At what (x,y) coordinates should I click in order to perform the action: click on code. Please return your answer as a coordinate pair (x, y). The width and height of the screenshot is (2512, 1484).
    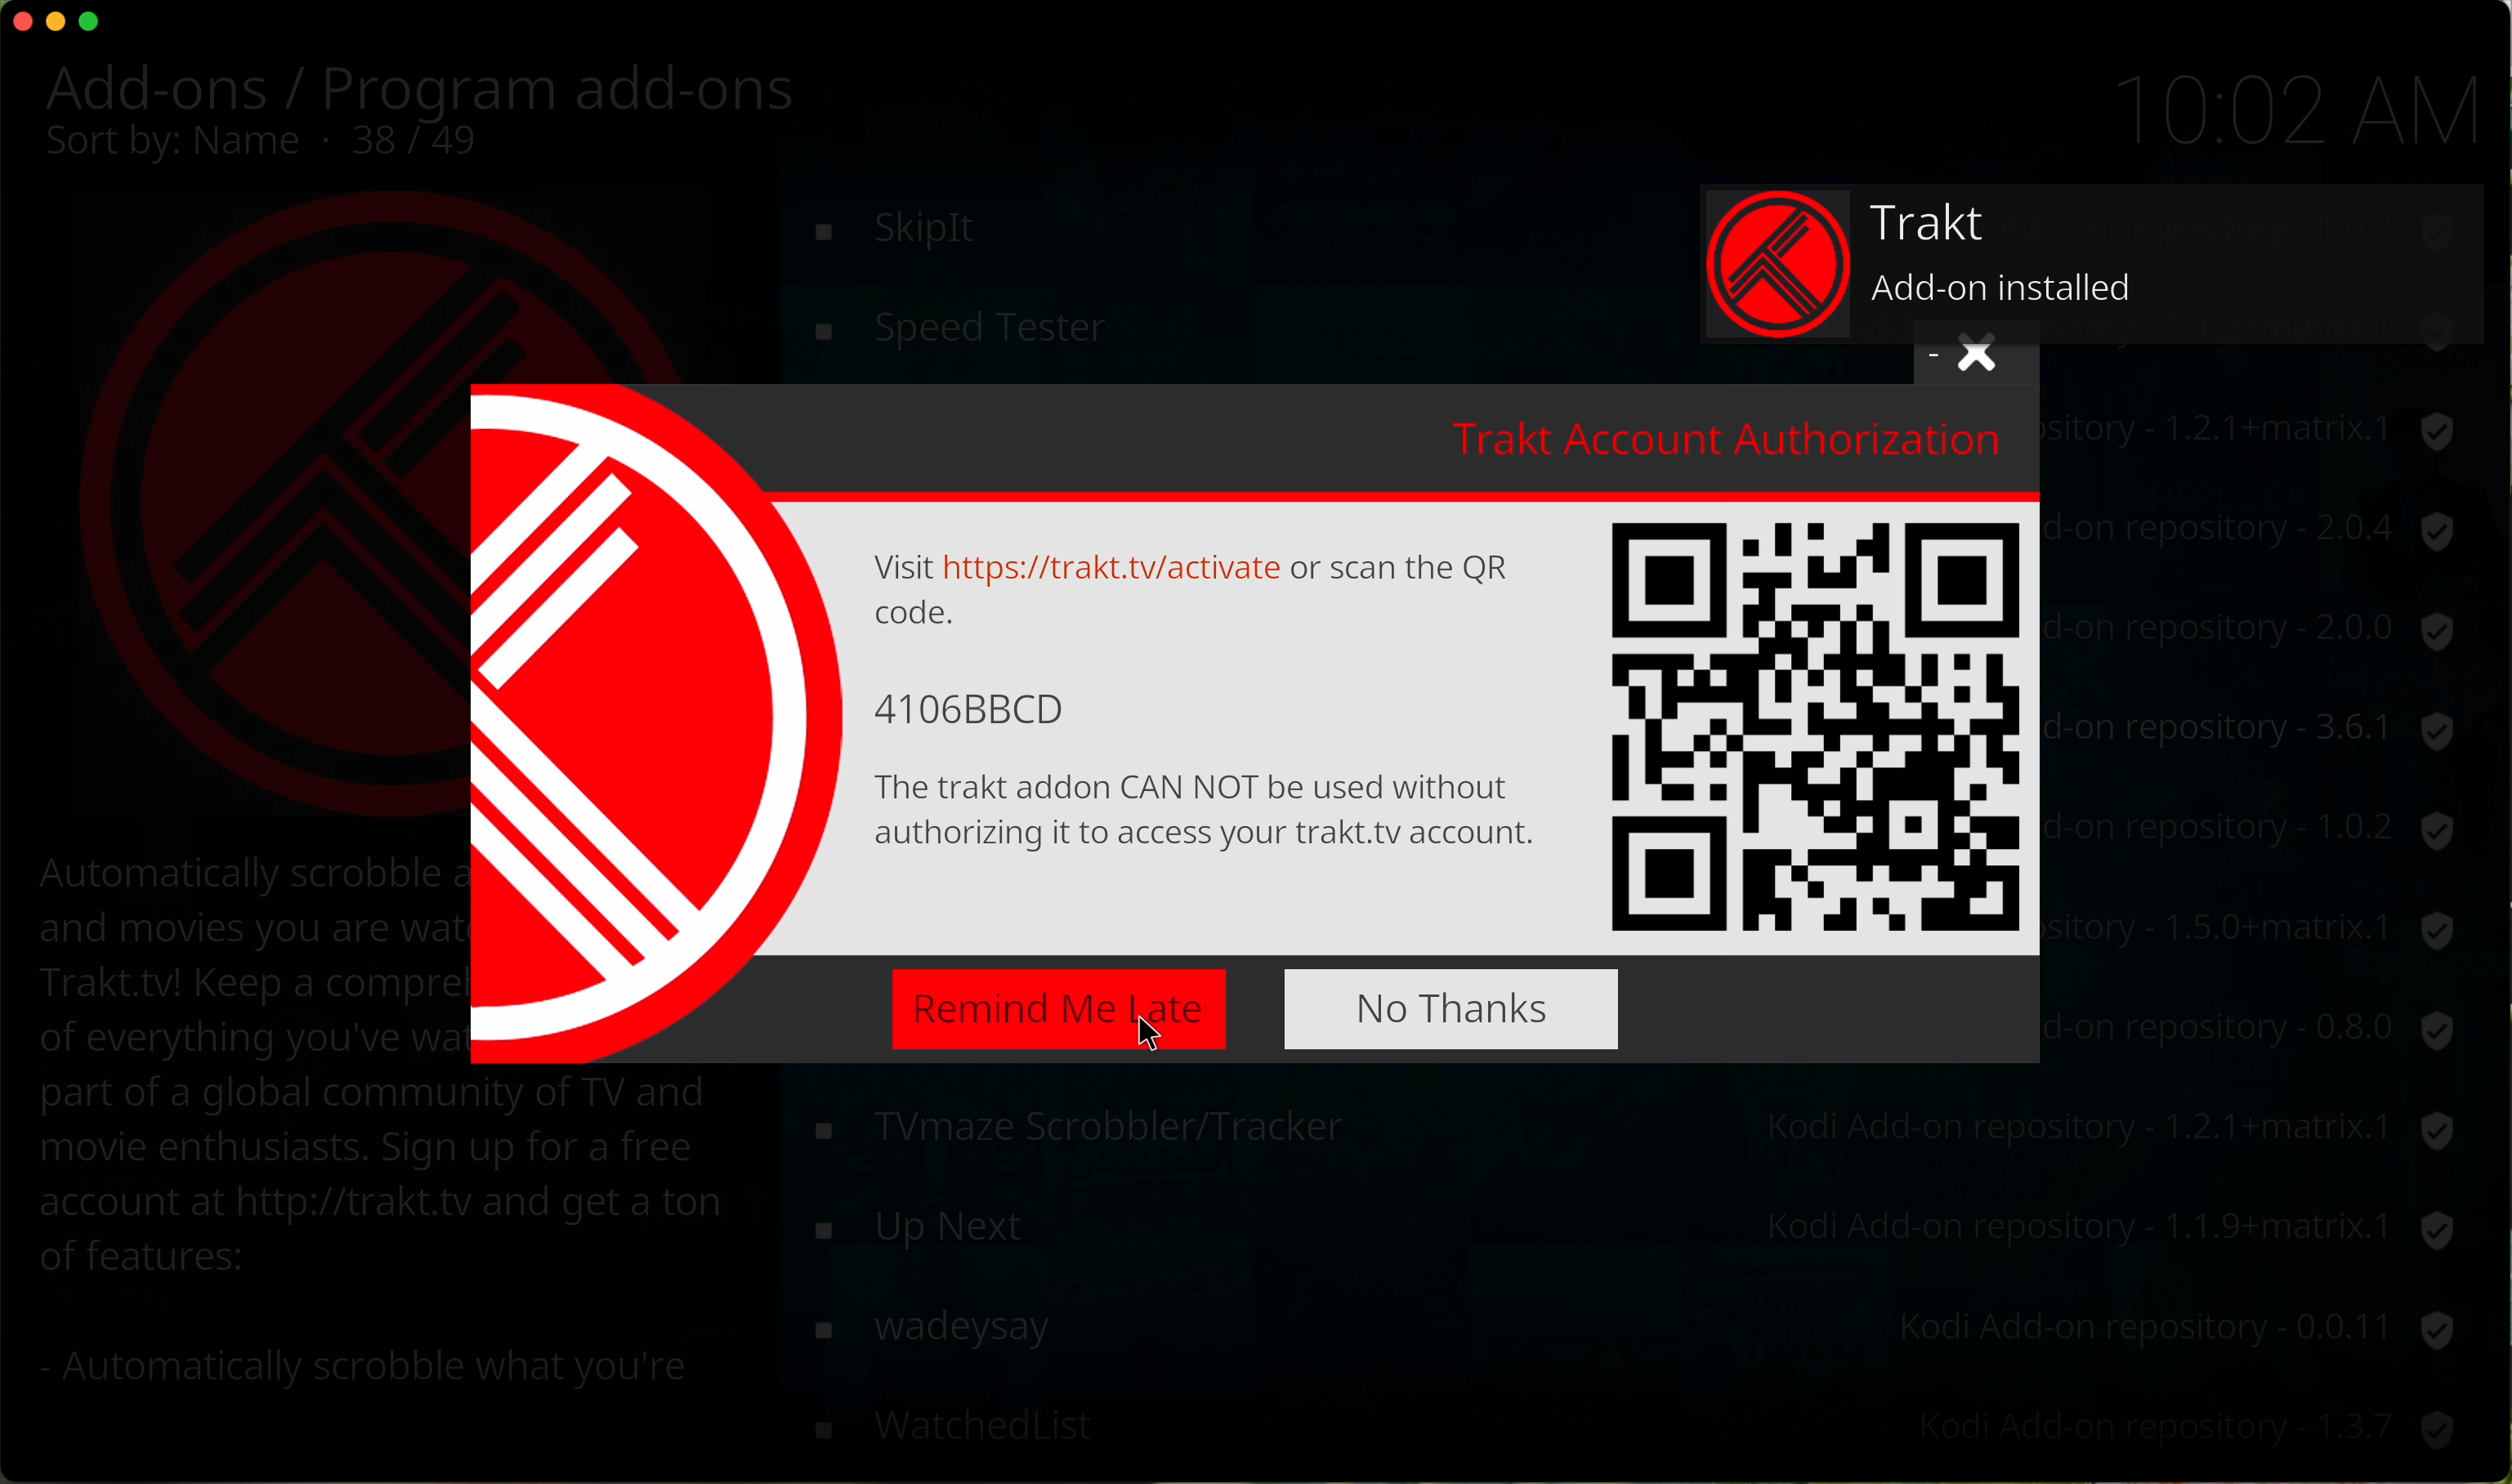
    Looking at the image, I should click on (973, 706).